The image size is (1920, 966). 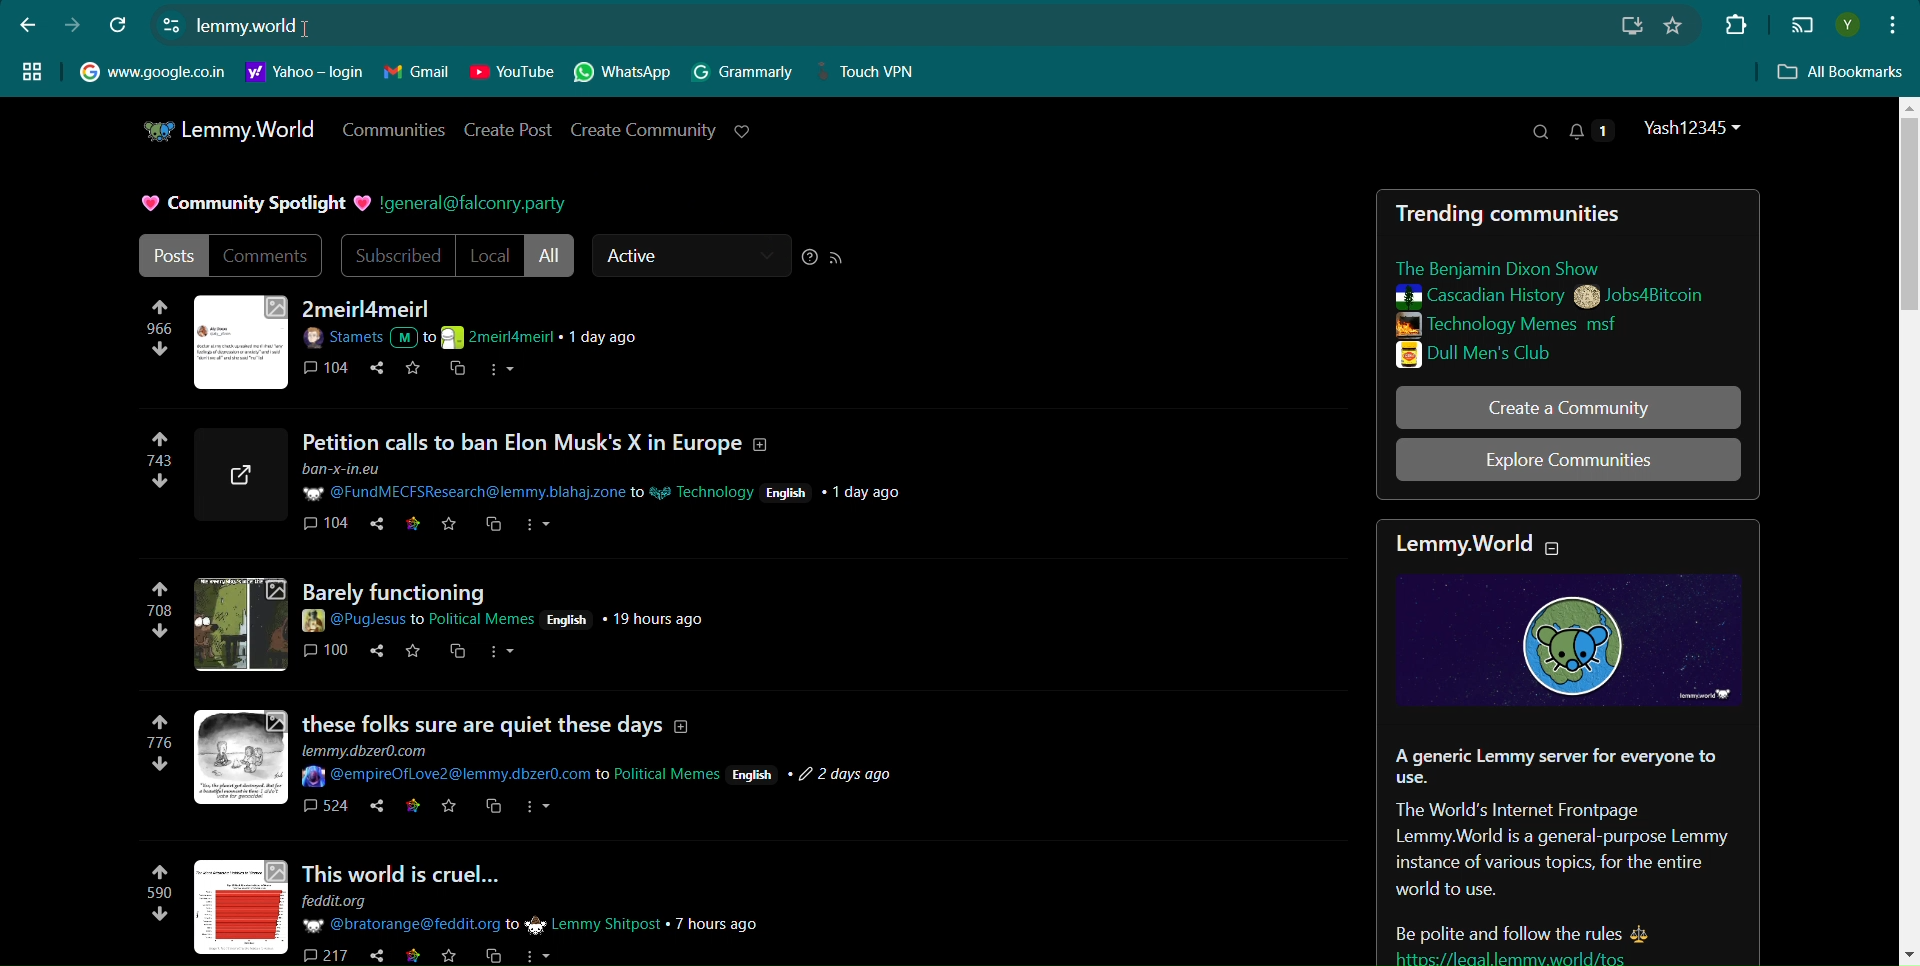 I want to click on Home Page, so click(x=227, y=130).